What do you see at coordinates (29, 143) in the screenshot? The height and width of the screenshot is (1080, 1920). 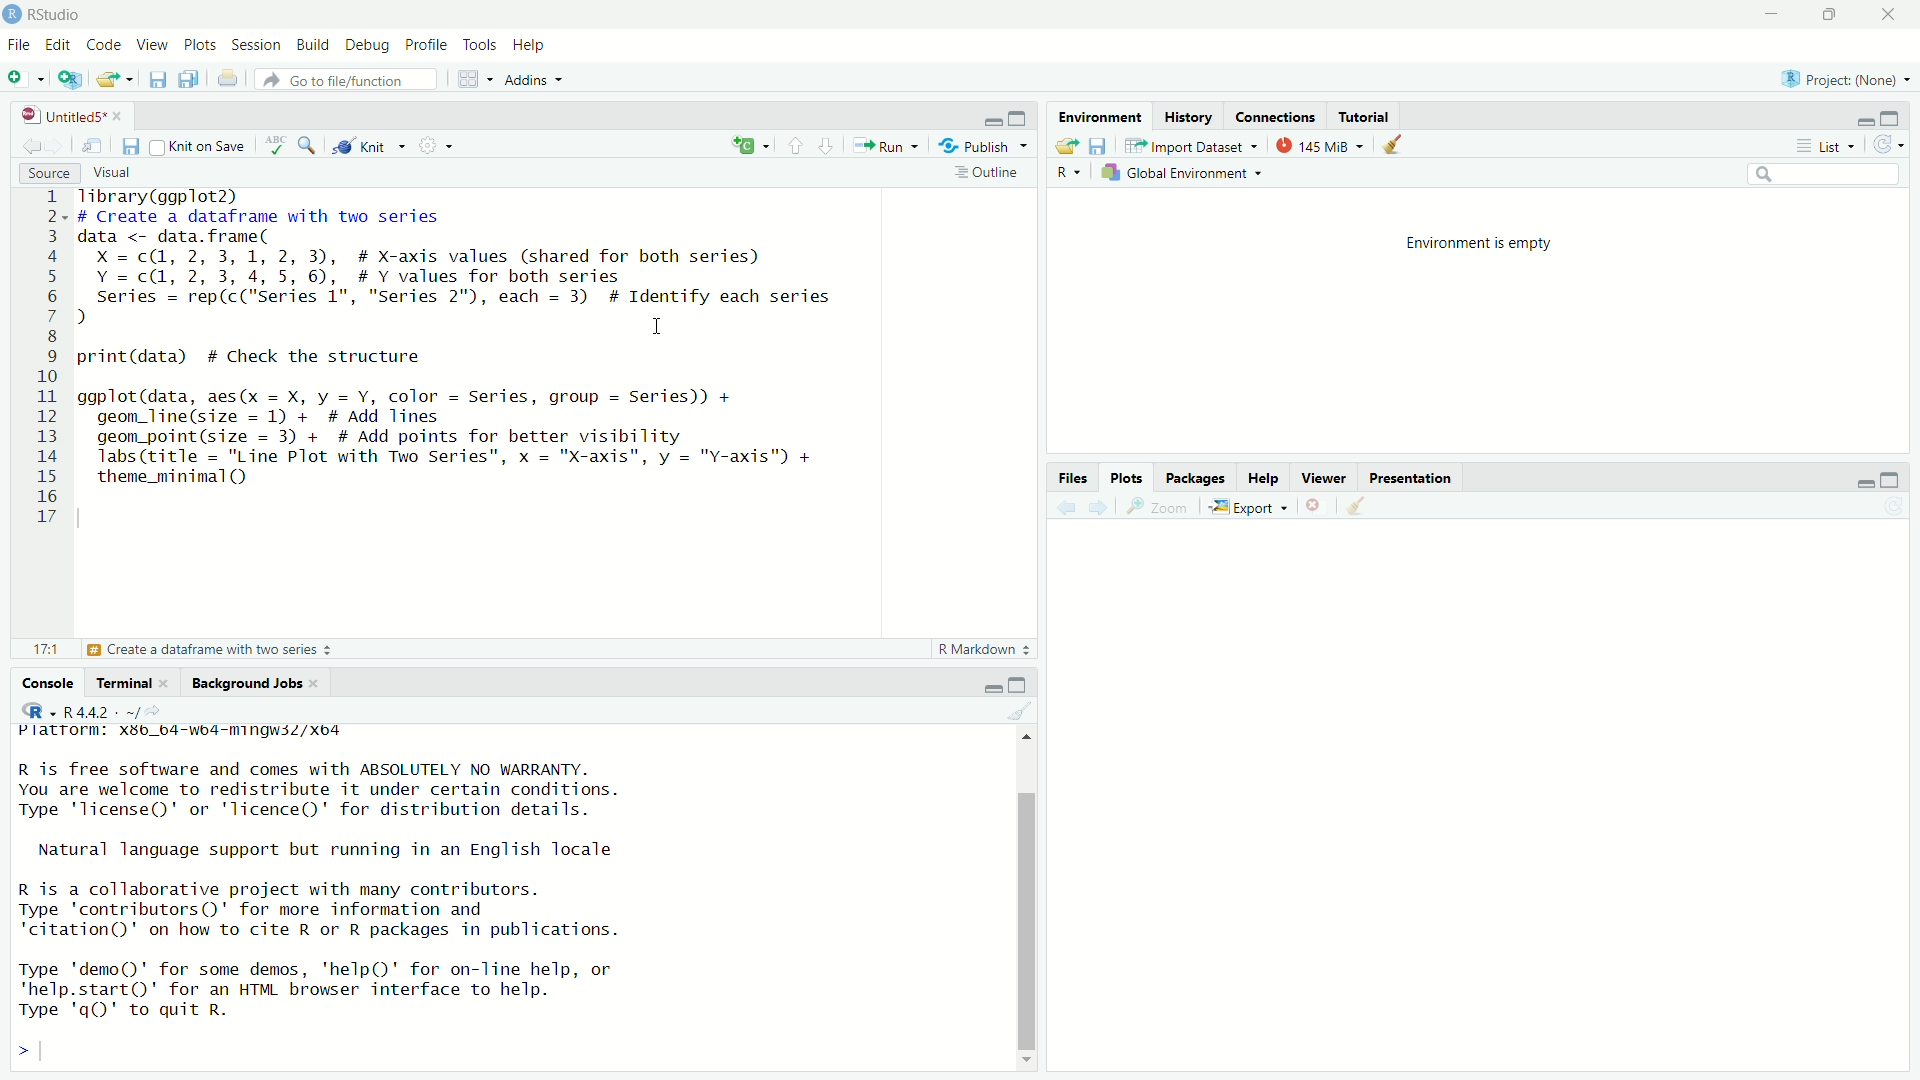 I see `Go back to the previous source selection` at bounding box center [29, 143].